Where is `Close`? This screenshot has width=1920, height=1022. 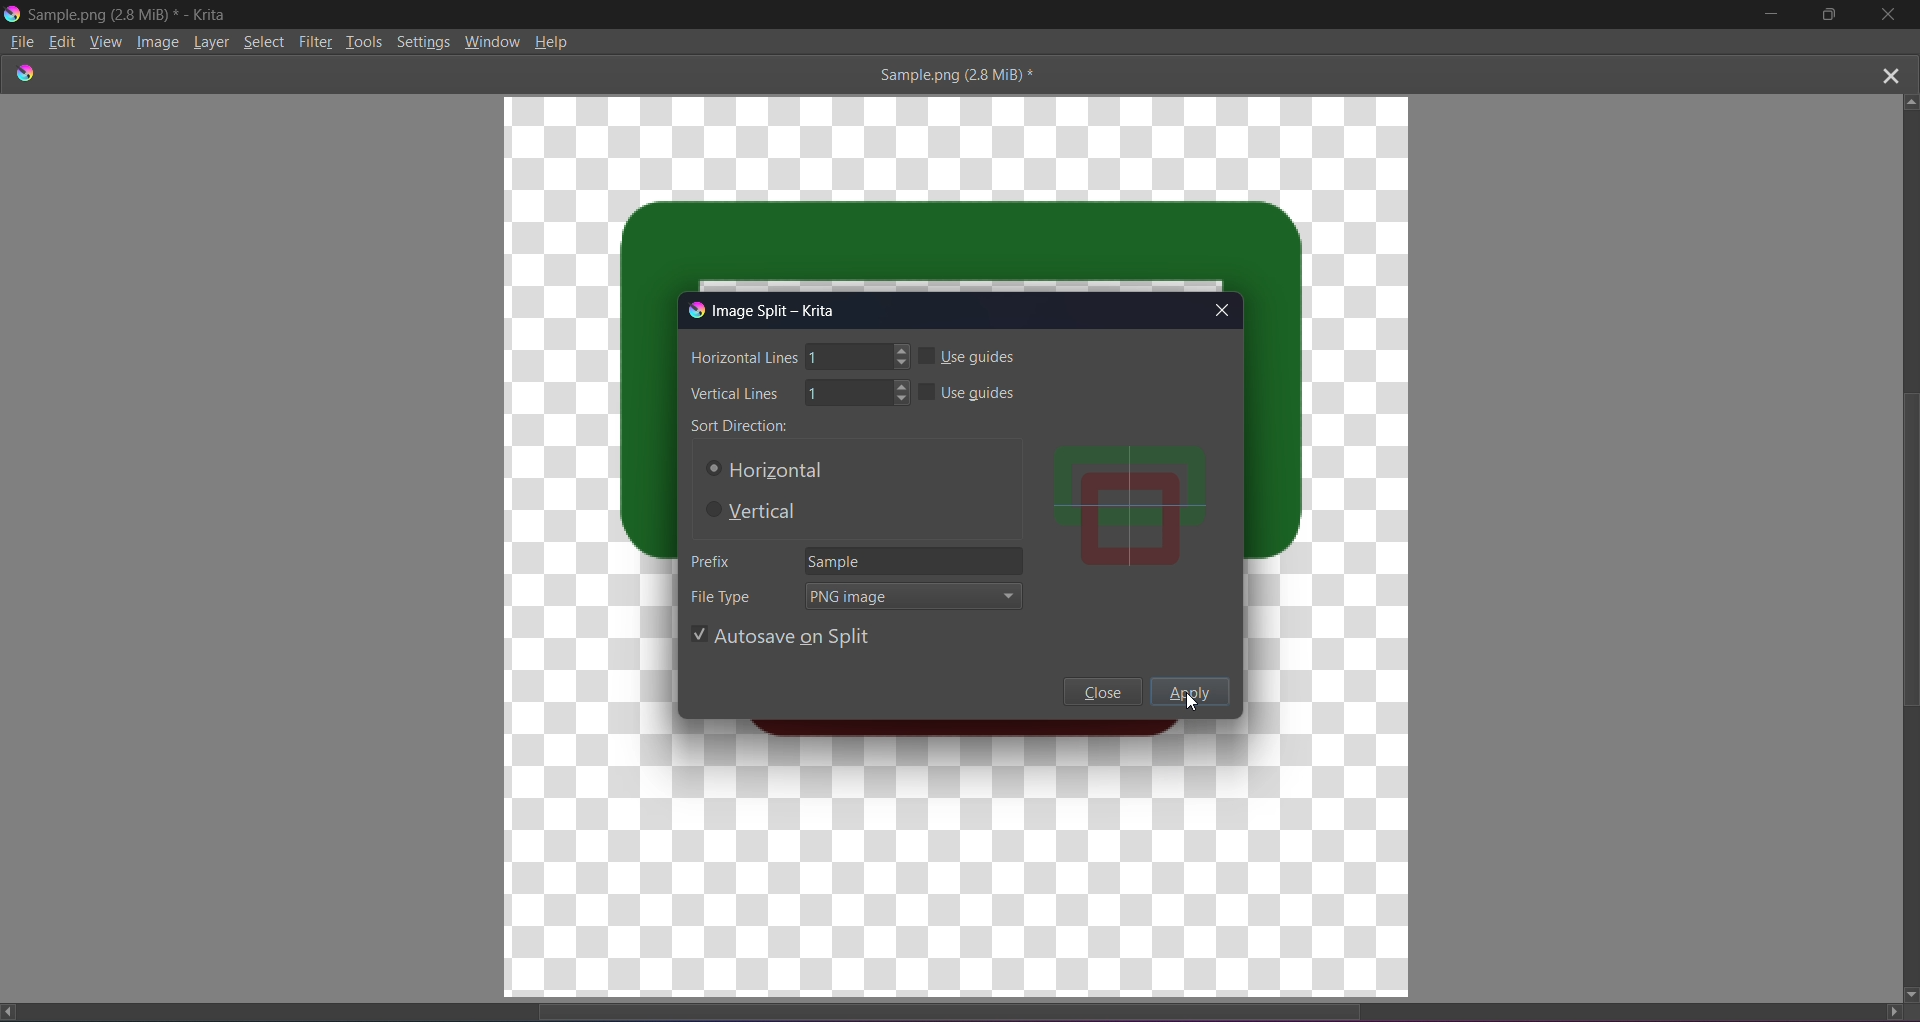
Close is located at coordinates (1102, 692).